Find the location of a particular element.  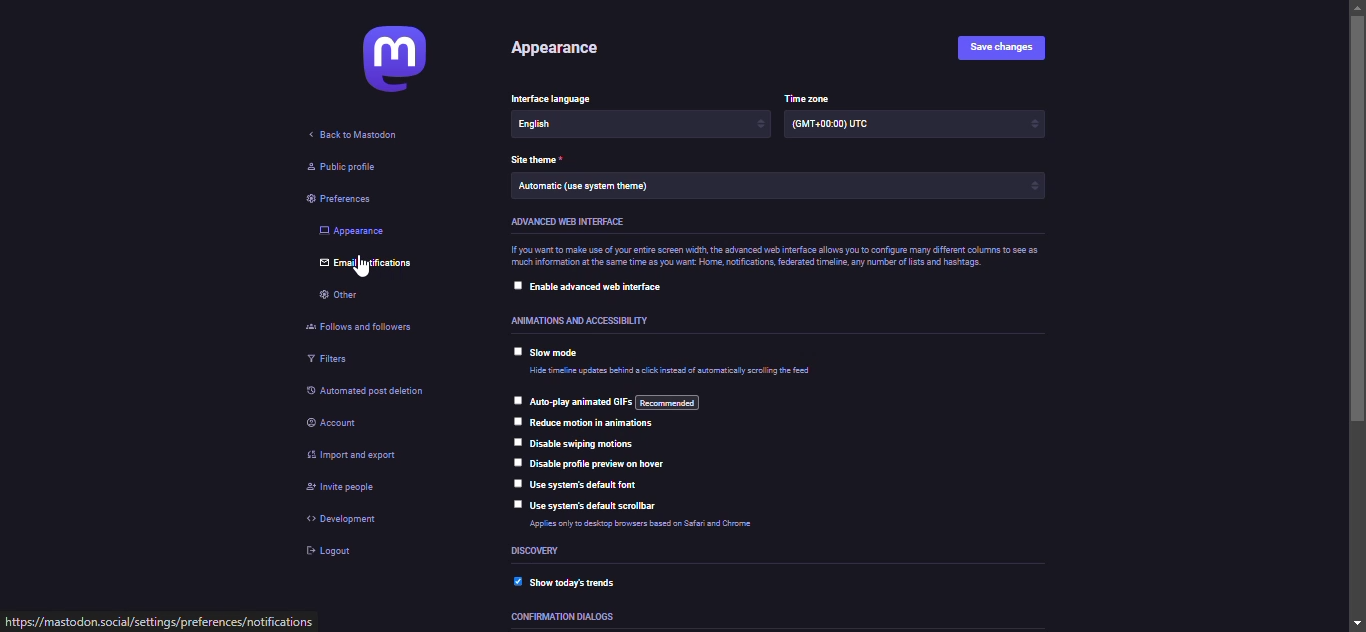

click to select is located at coordinates (515, 400).